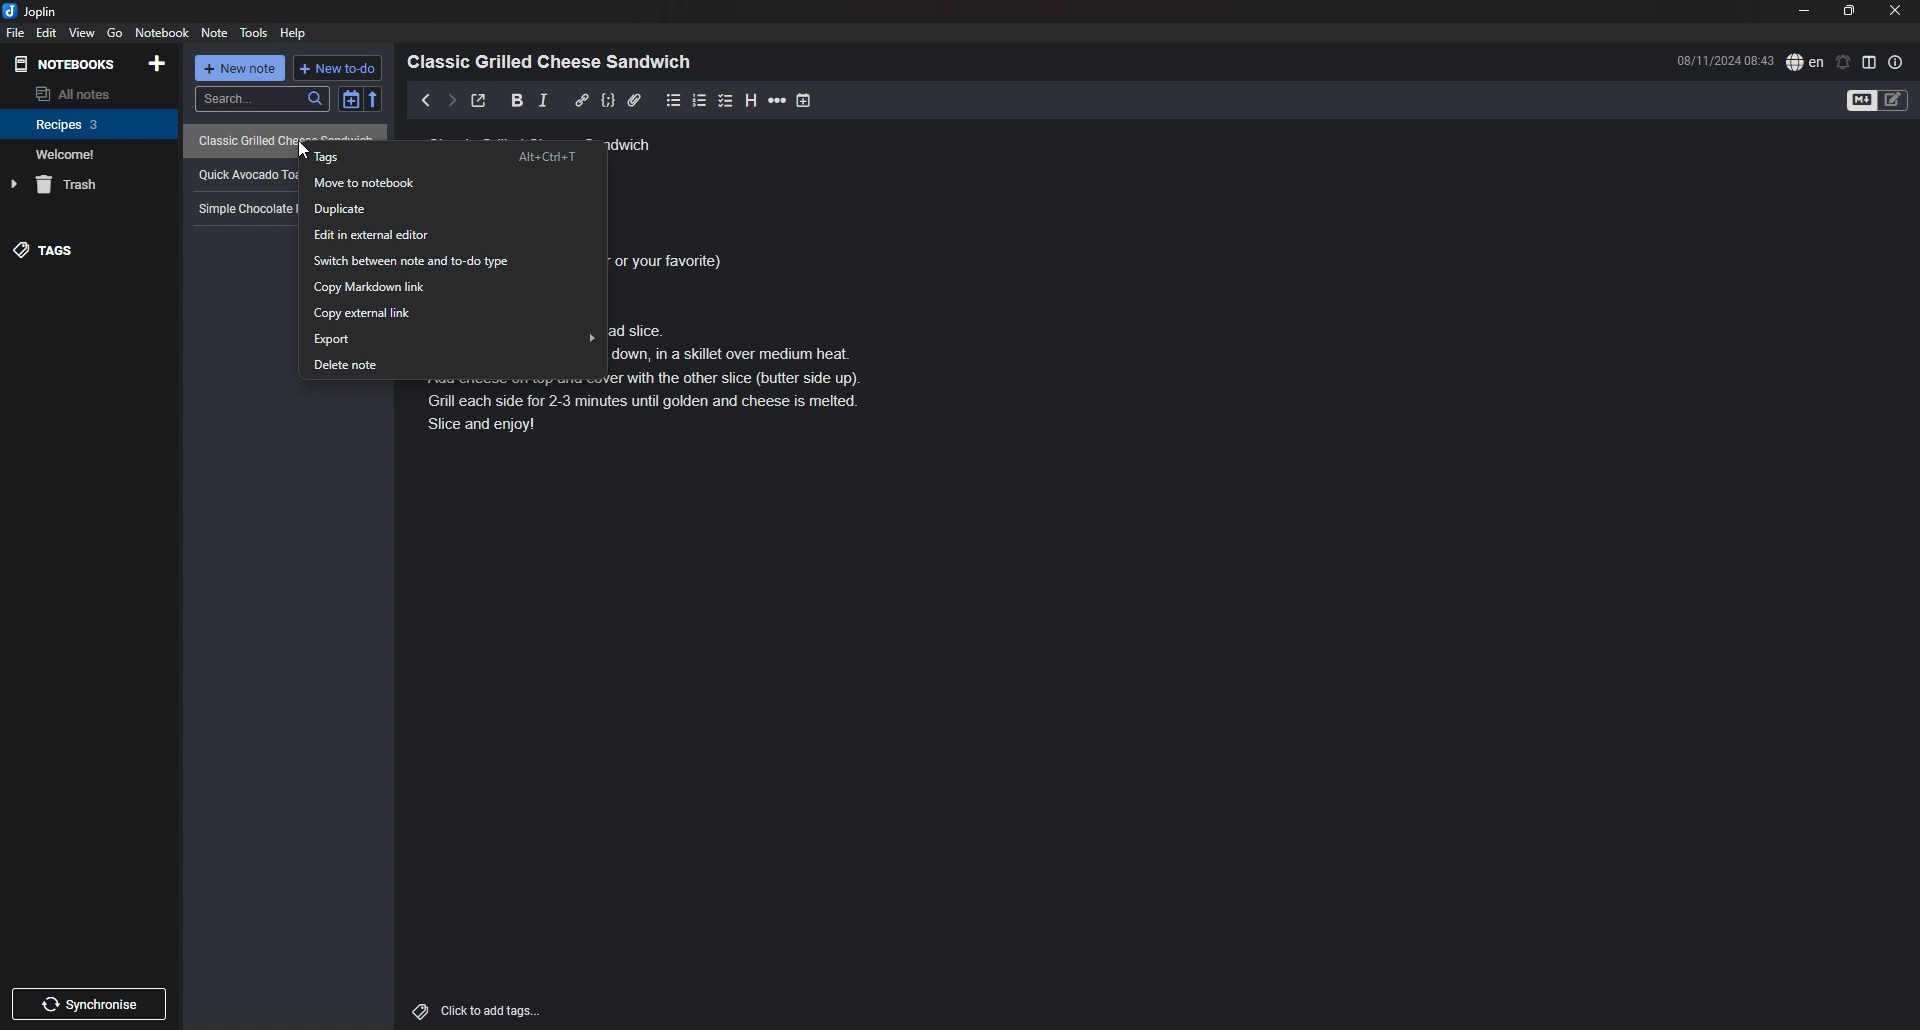 The height and width of the screenshot is (1030, 1920). What do you see at coordinates (555, 62) in the screenshot?
I see `heading` at bounding box center [555, 62].